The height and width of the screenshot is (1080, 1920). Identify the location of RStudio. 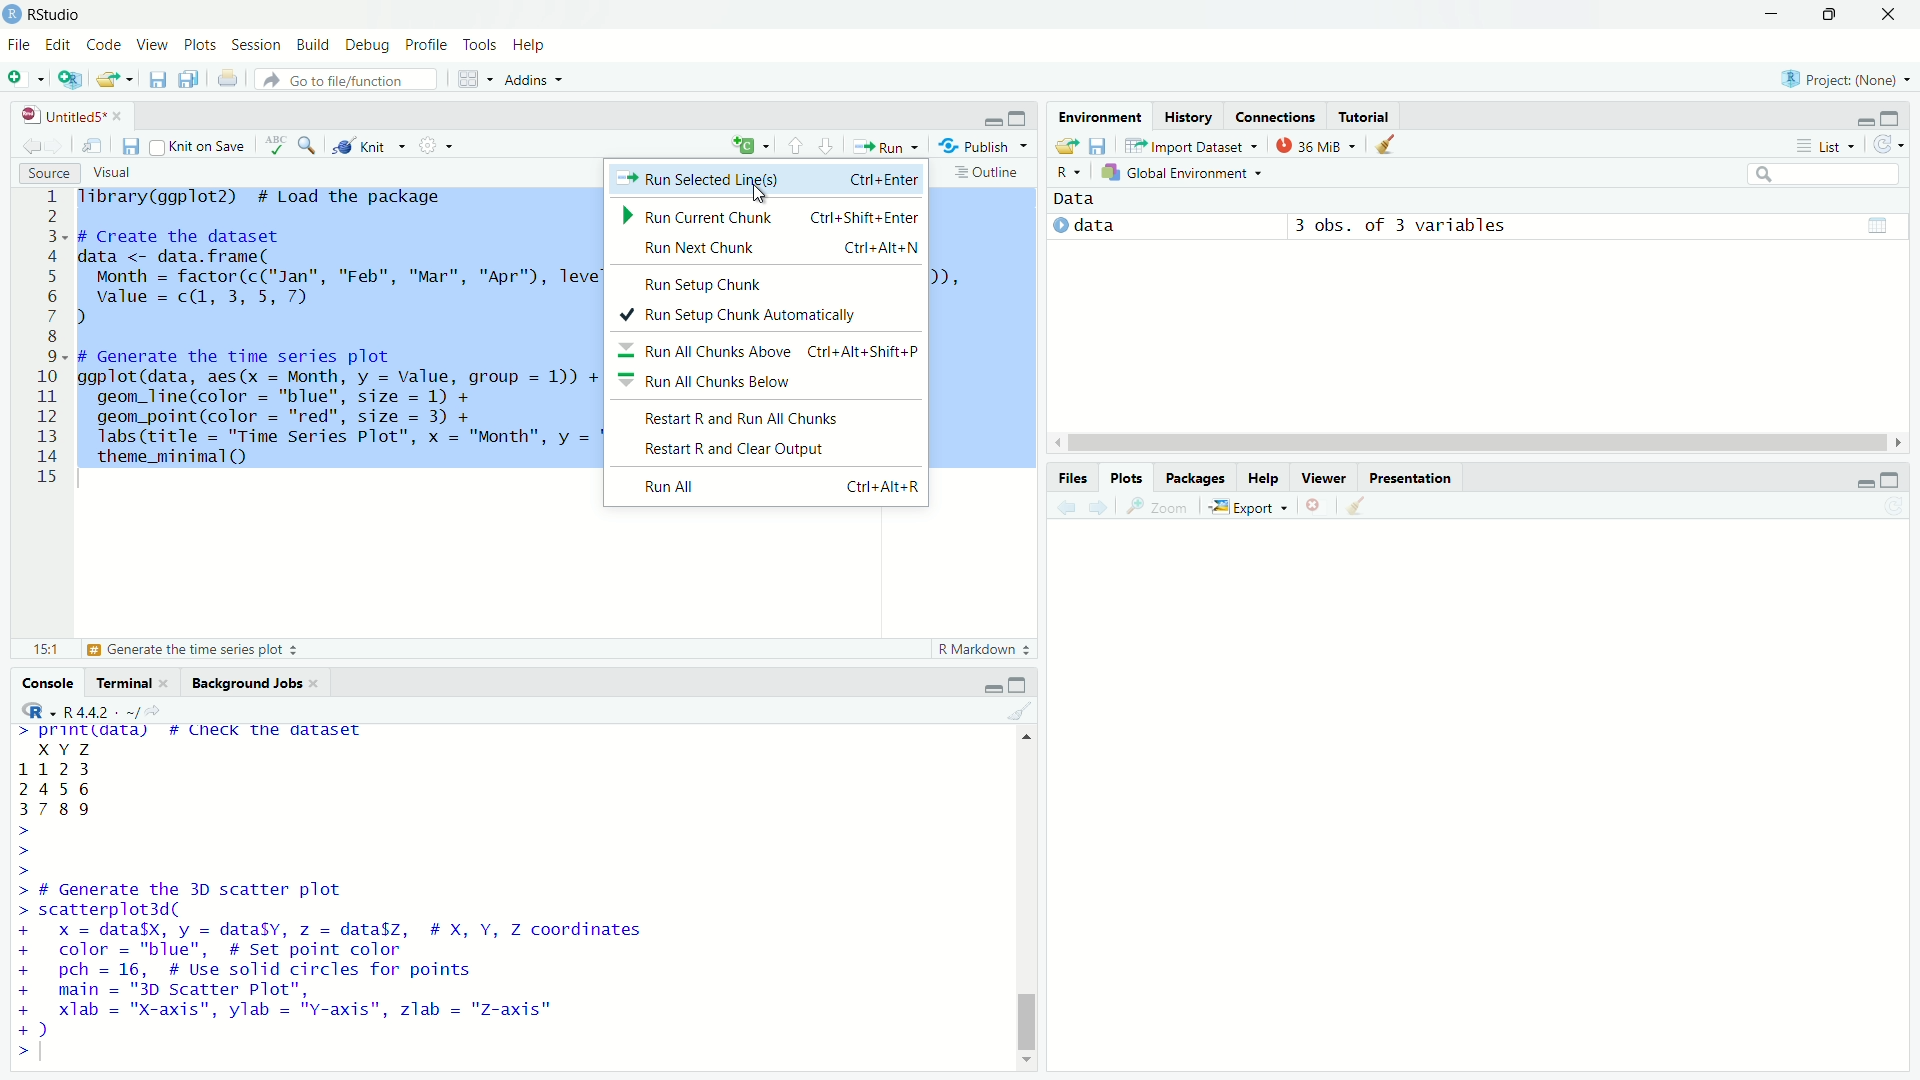
(62, 14).